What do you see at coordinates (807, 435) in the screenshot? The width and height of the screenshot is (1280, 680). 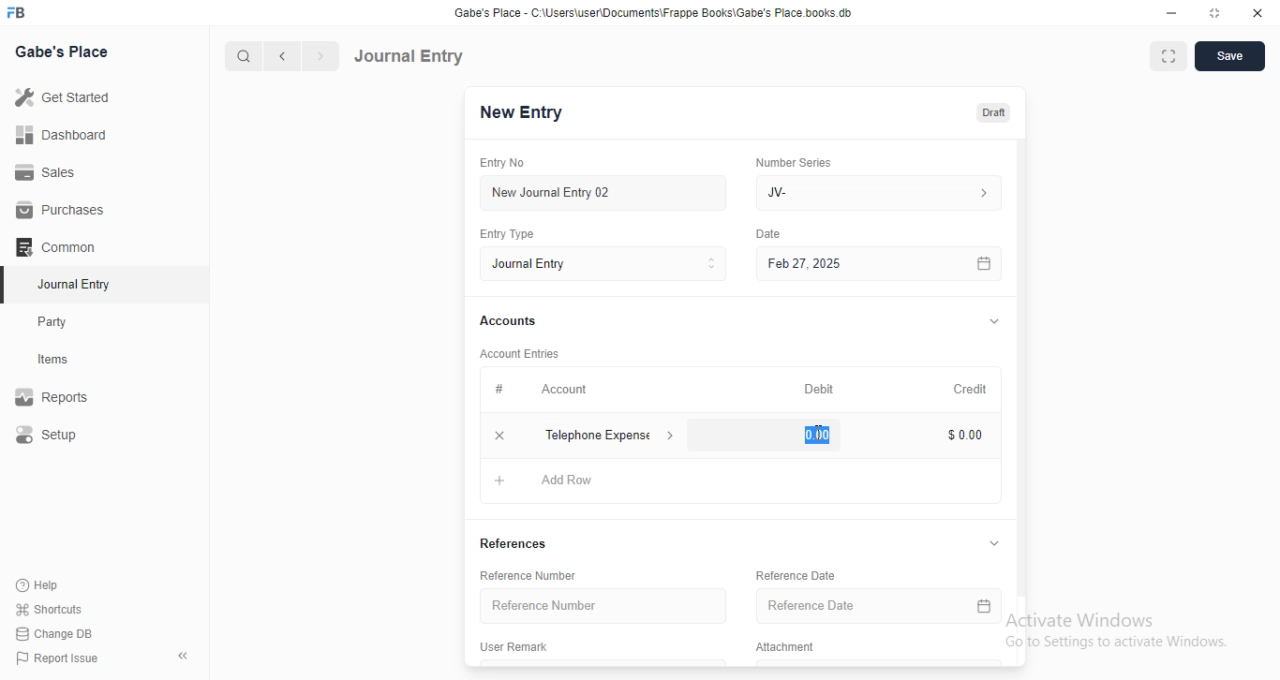 I see `0.00` at bounding box center [807, 435].